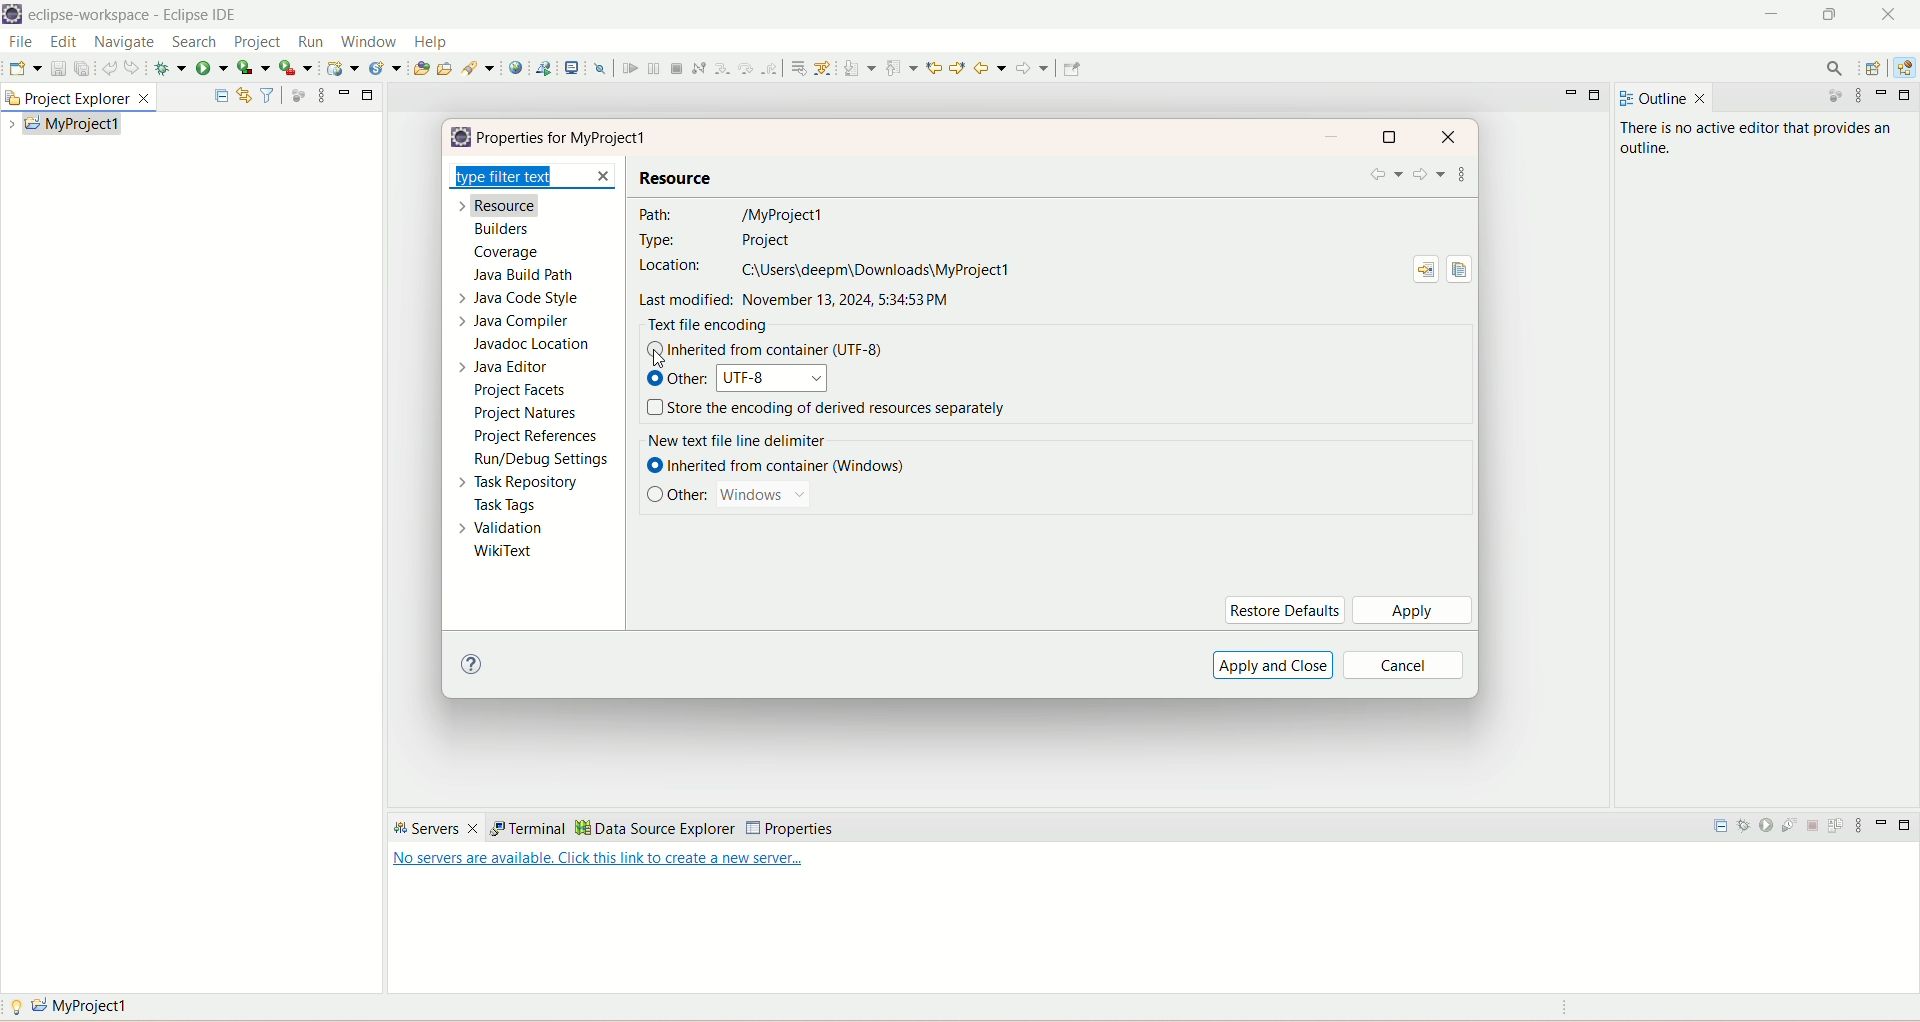 The height and width of the screenshot is (1022, 1920). I want to click on apply and close, so click(1271, 664).